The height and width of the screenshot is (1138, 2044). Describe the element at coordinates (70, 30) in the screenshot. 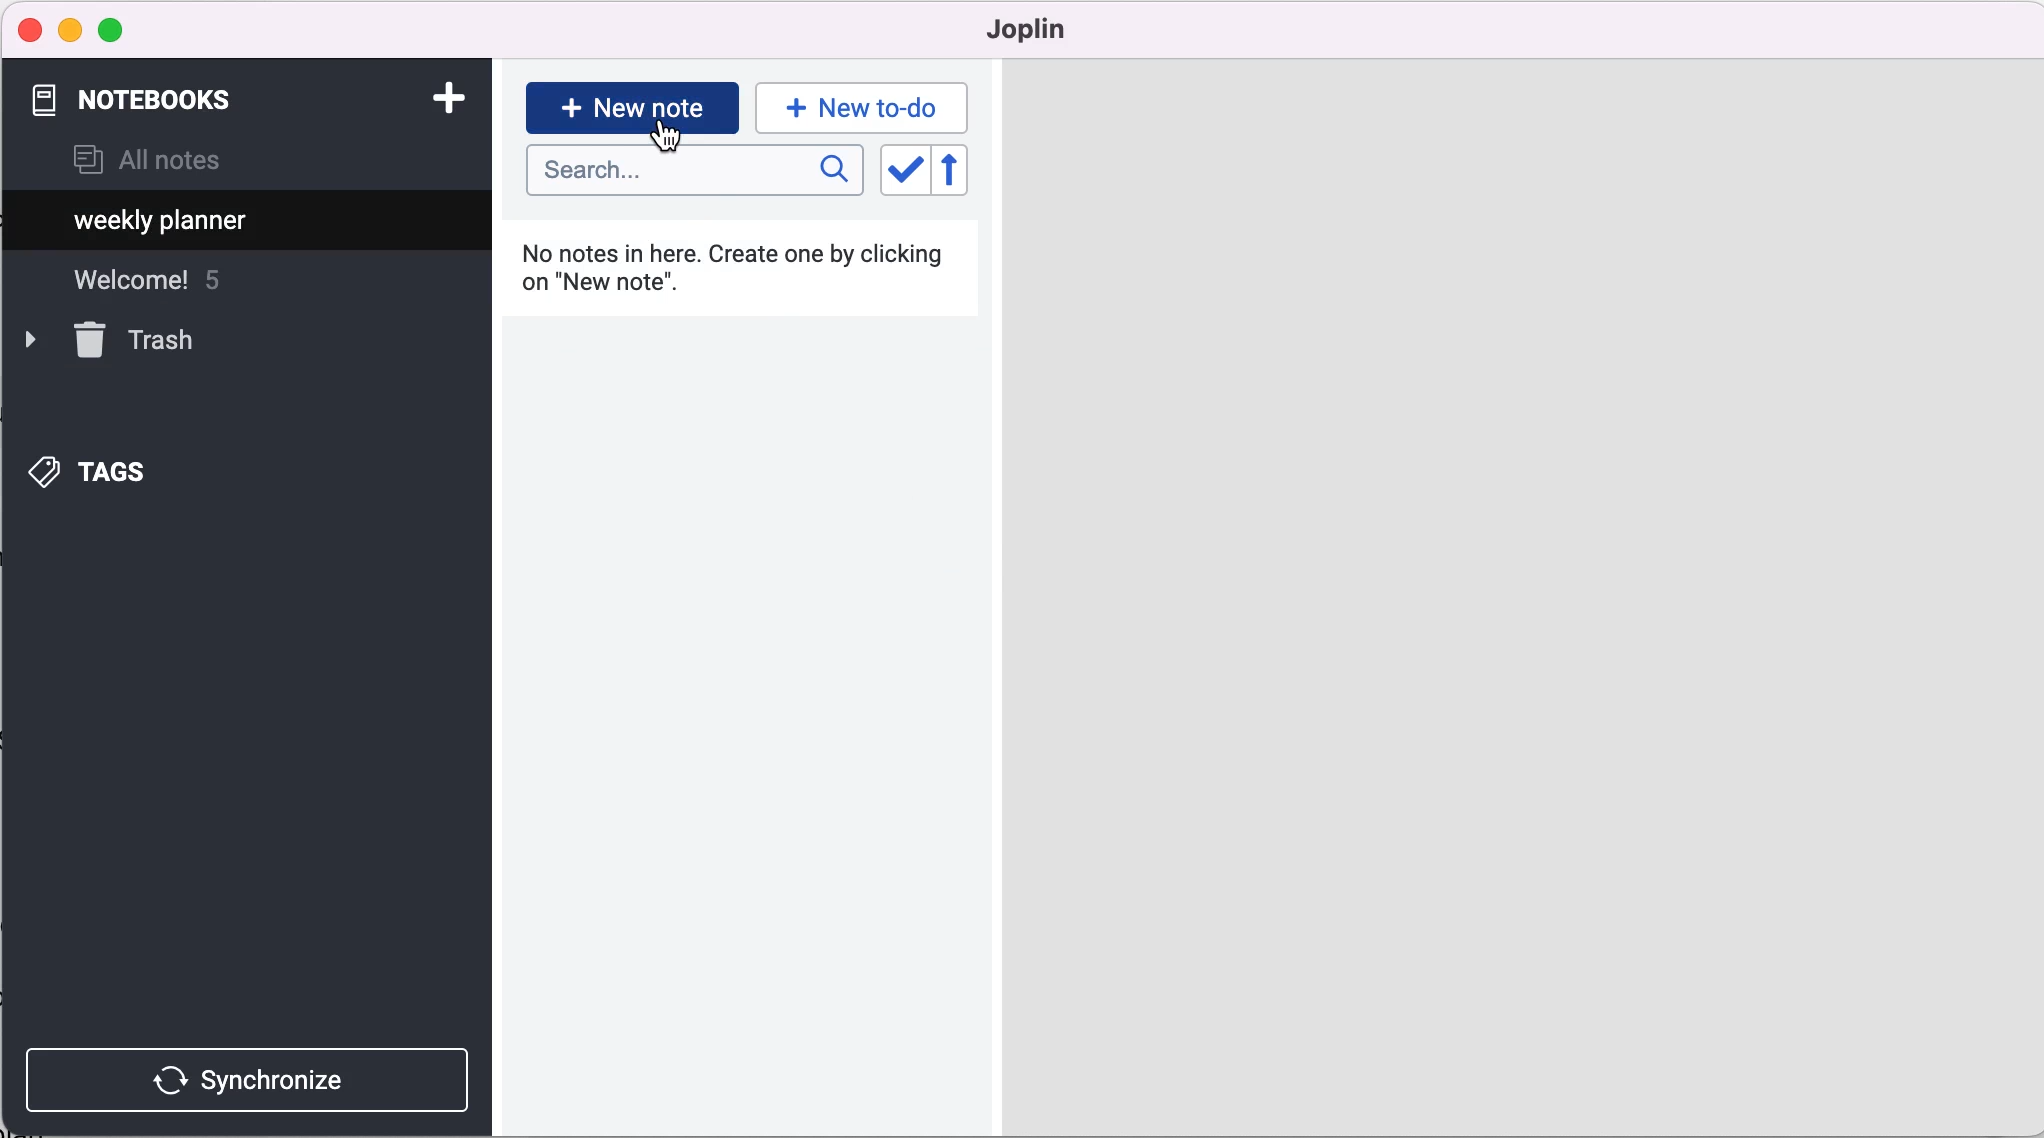

I see `minimize` at that location.